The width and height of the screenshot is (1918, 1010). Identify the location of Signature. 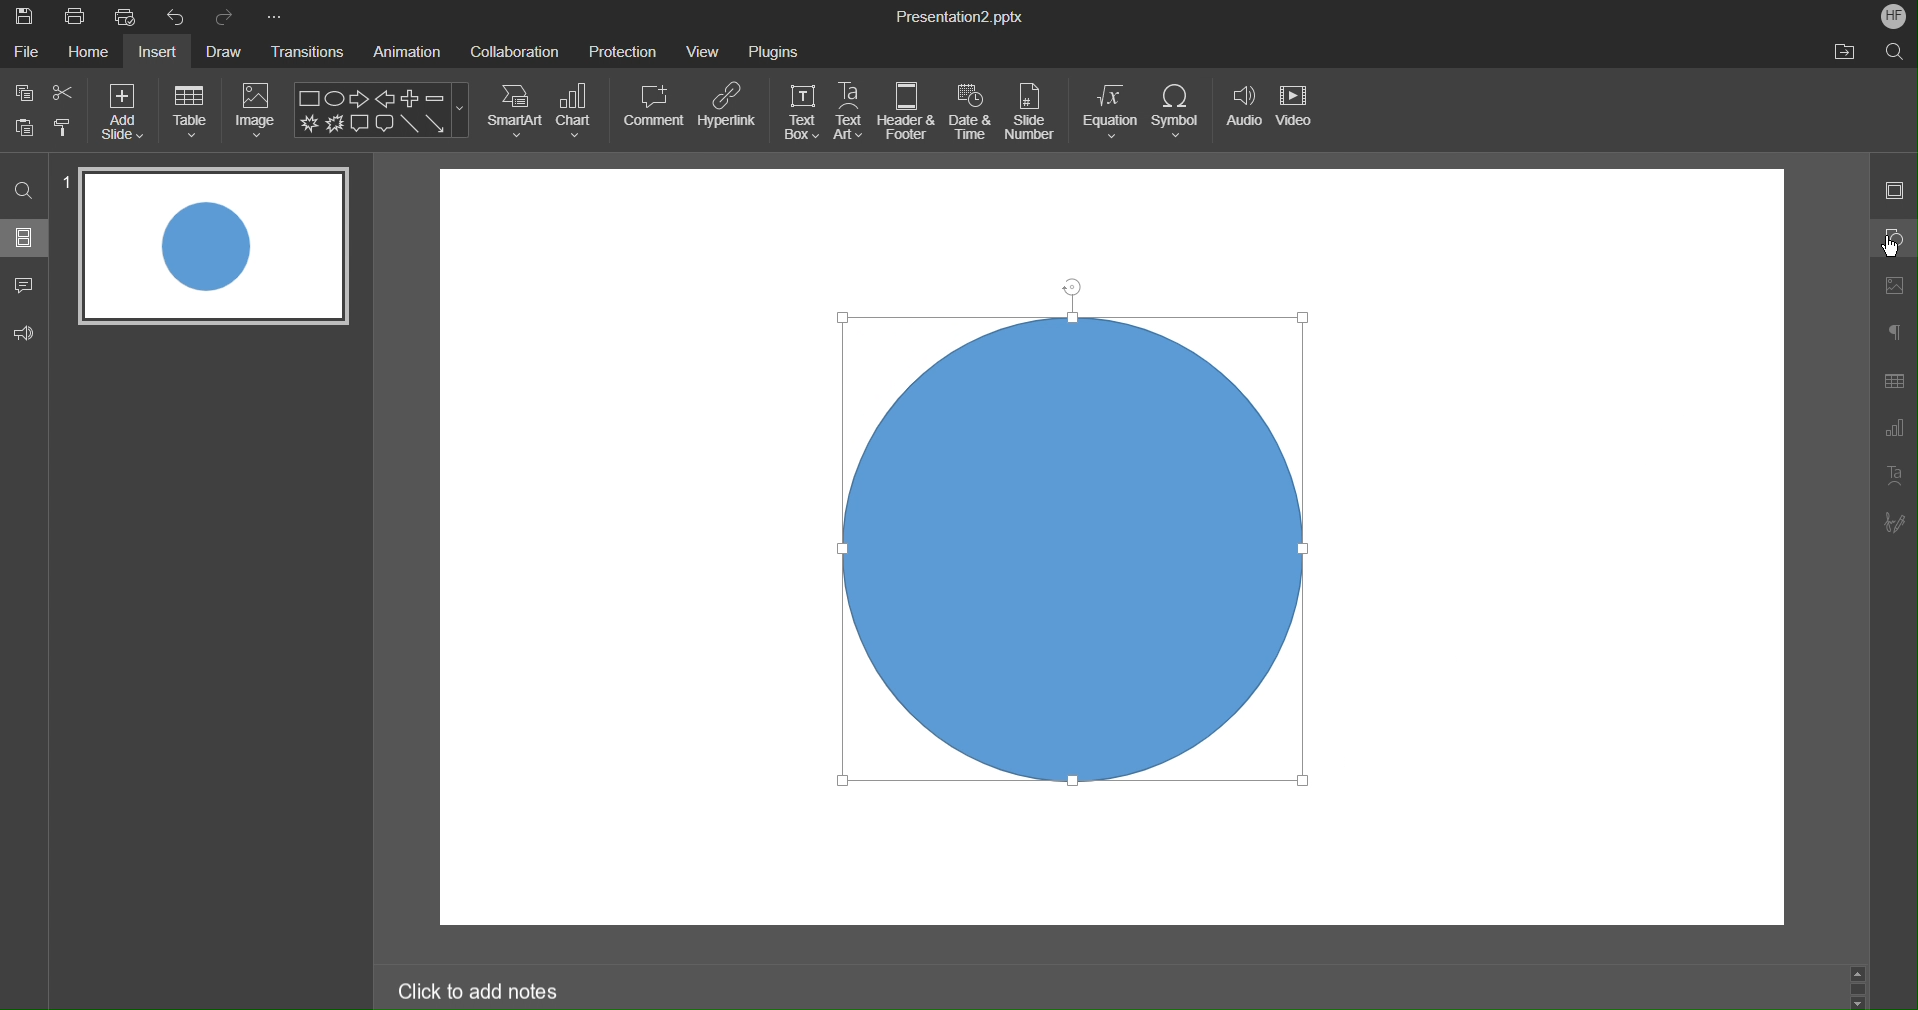
(1895, 524).